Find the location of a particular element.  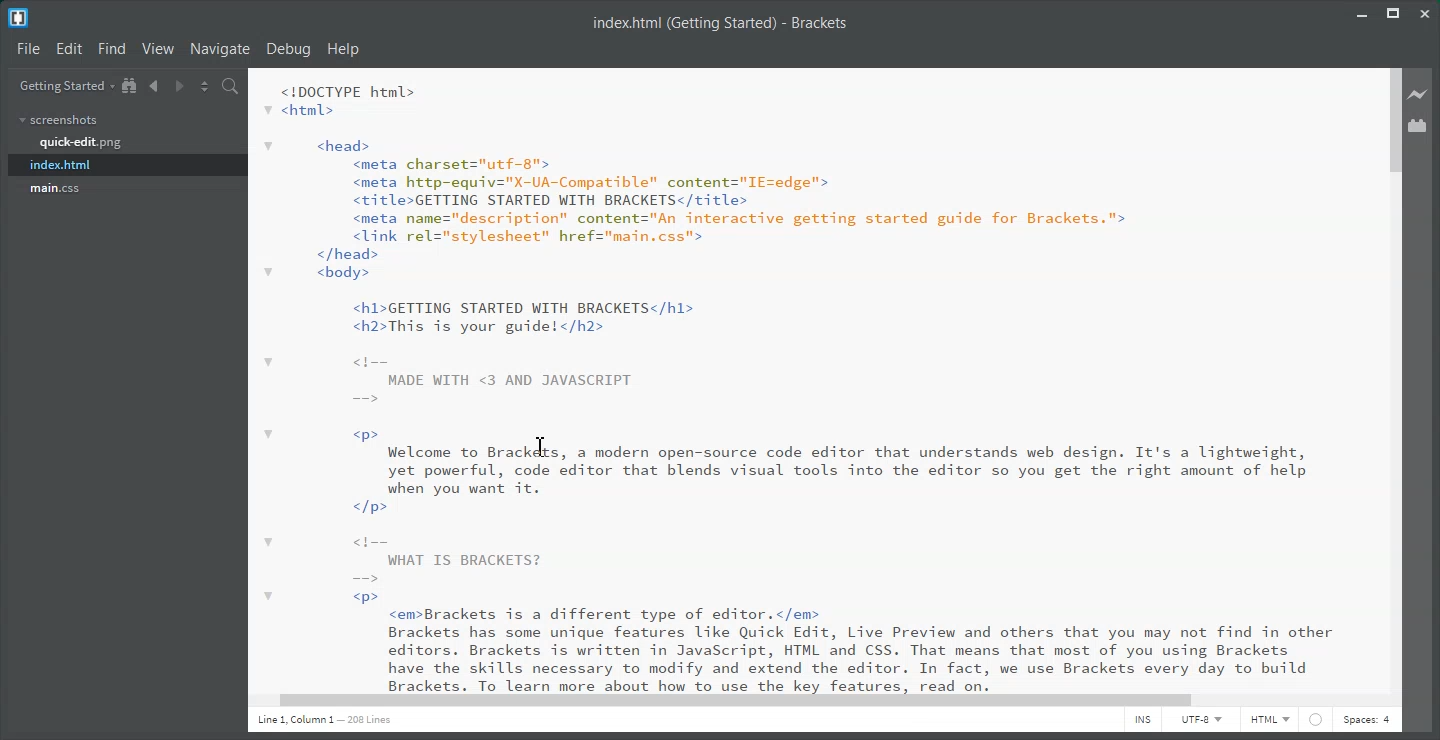

Text Cursor is located at coordinates (536, 448).